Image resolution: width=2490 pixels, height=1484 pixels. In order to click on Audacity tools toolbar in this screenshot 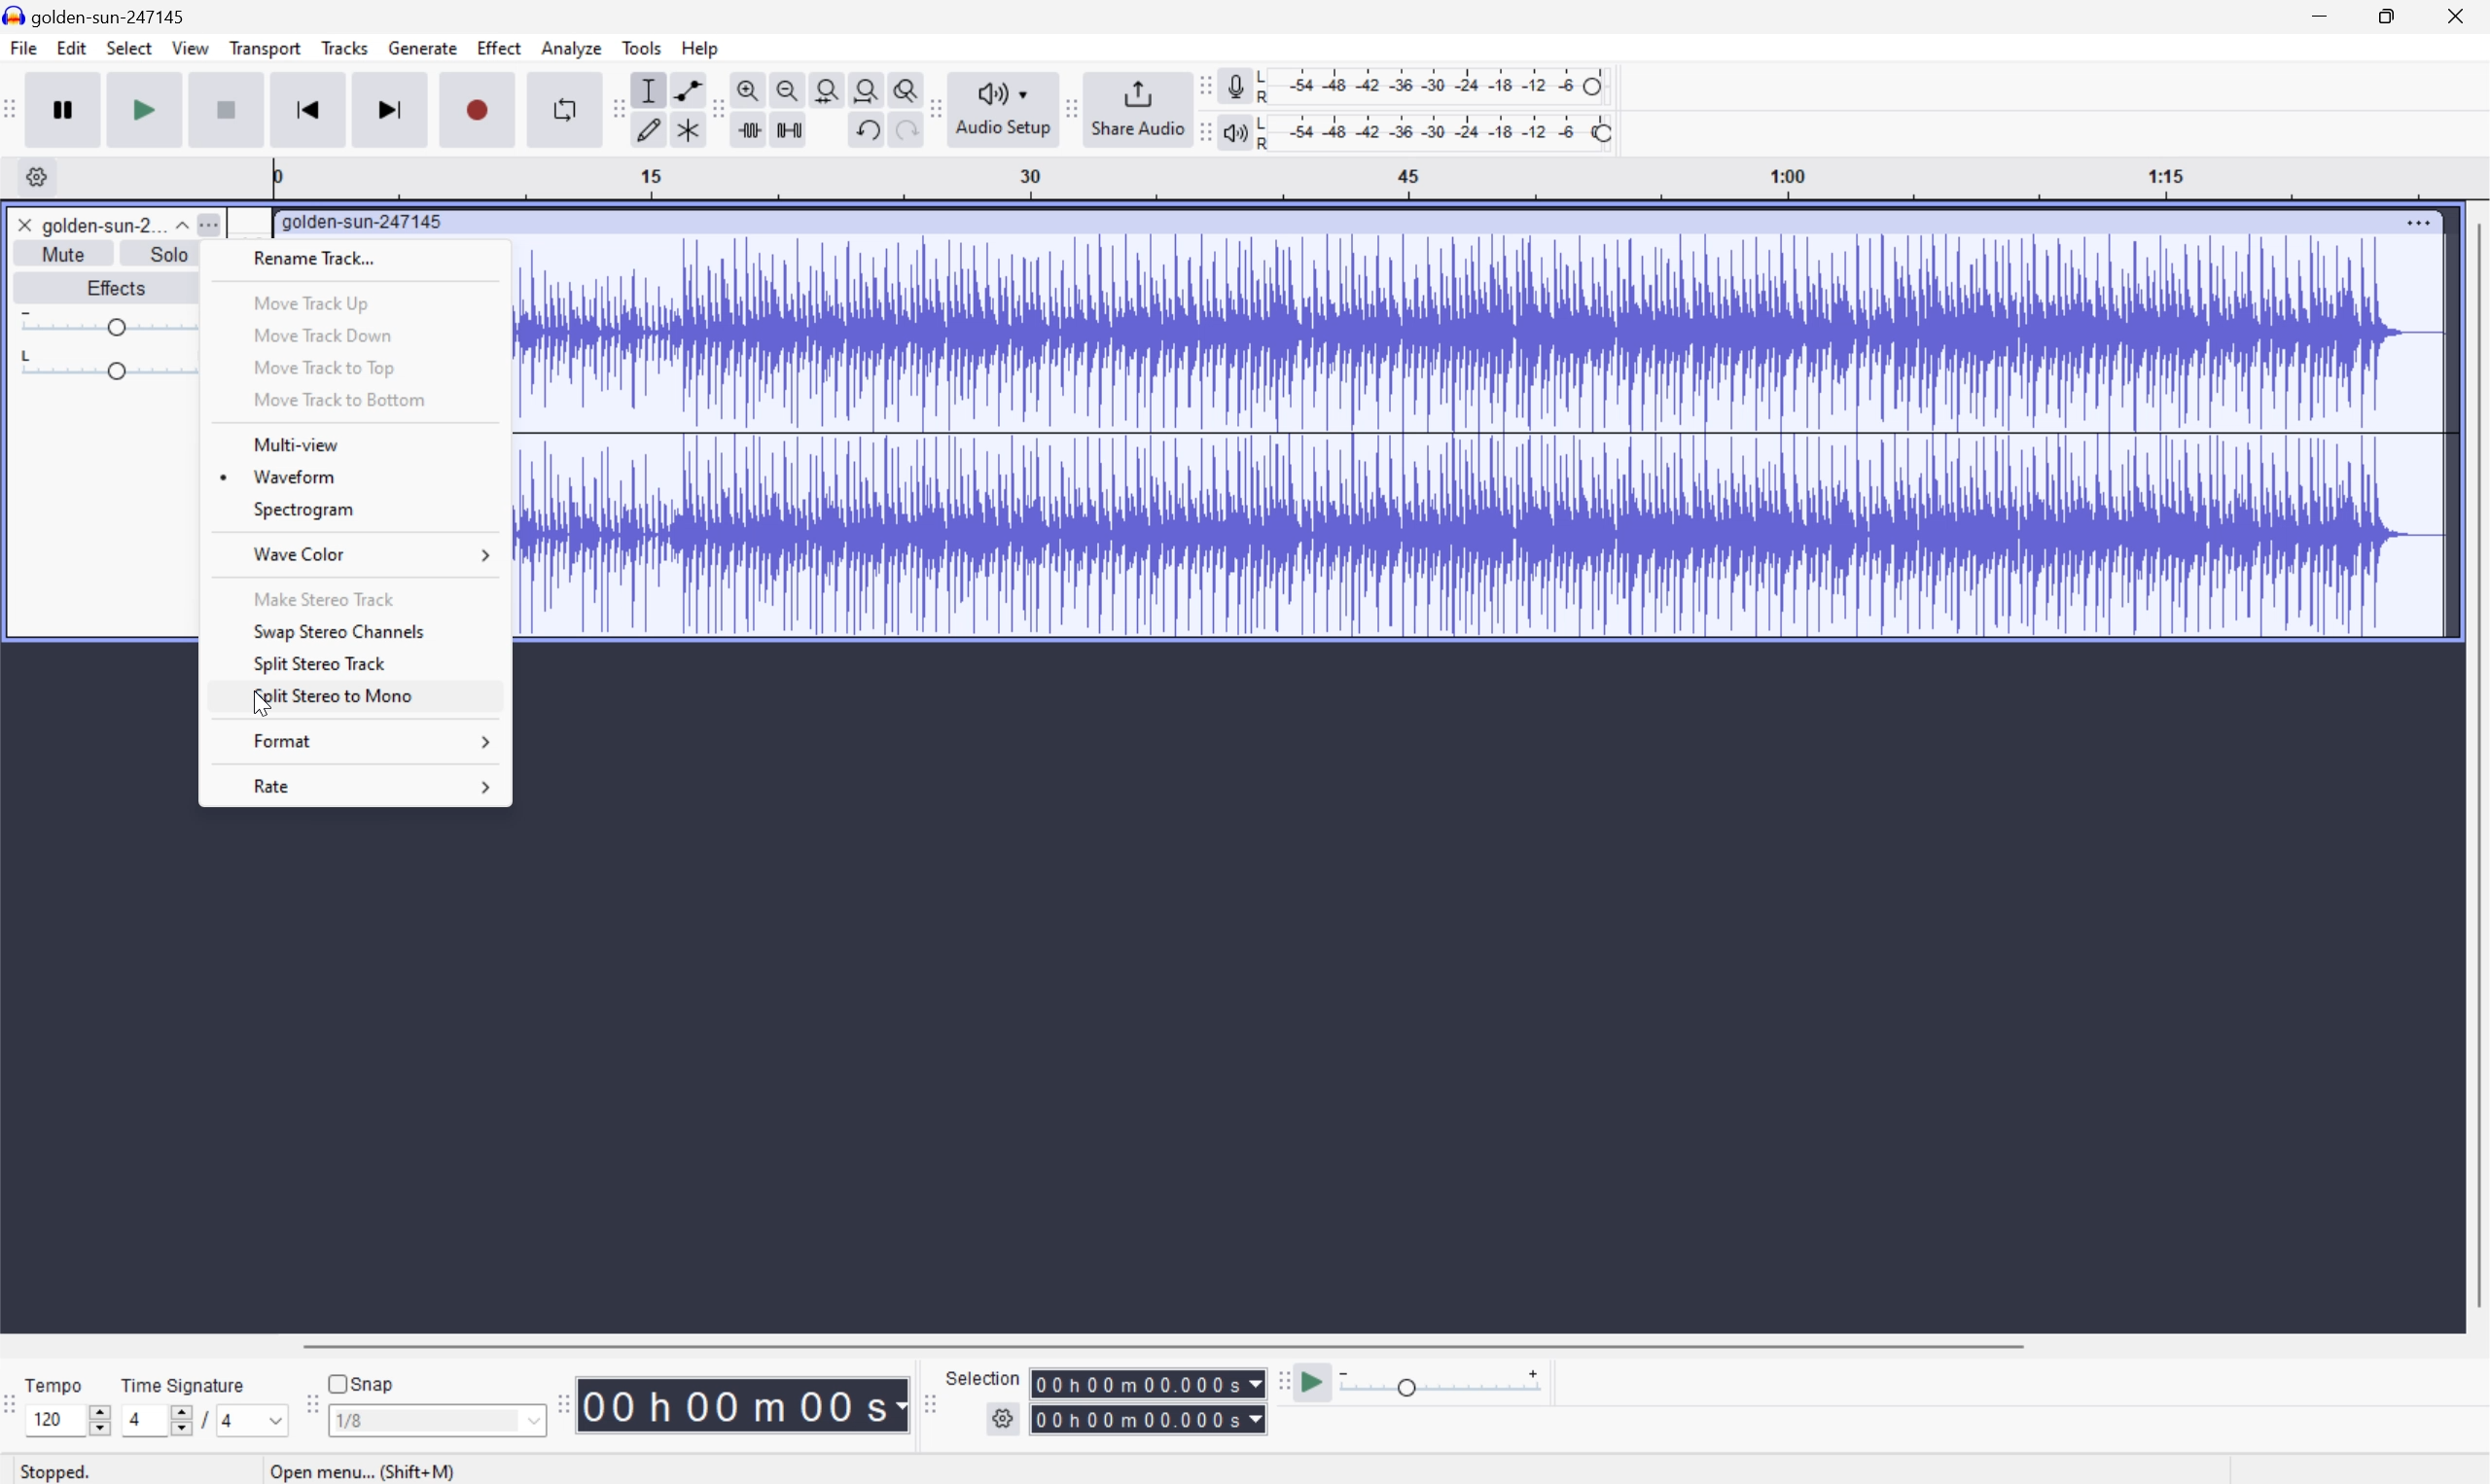, I will do `click(618, 108)`.